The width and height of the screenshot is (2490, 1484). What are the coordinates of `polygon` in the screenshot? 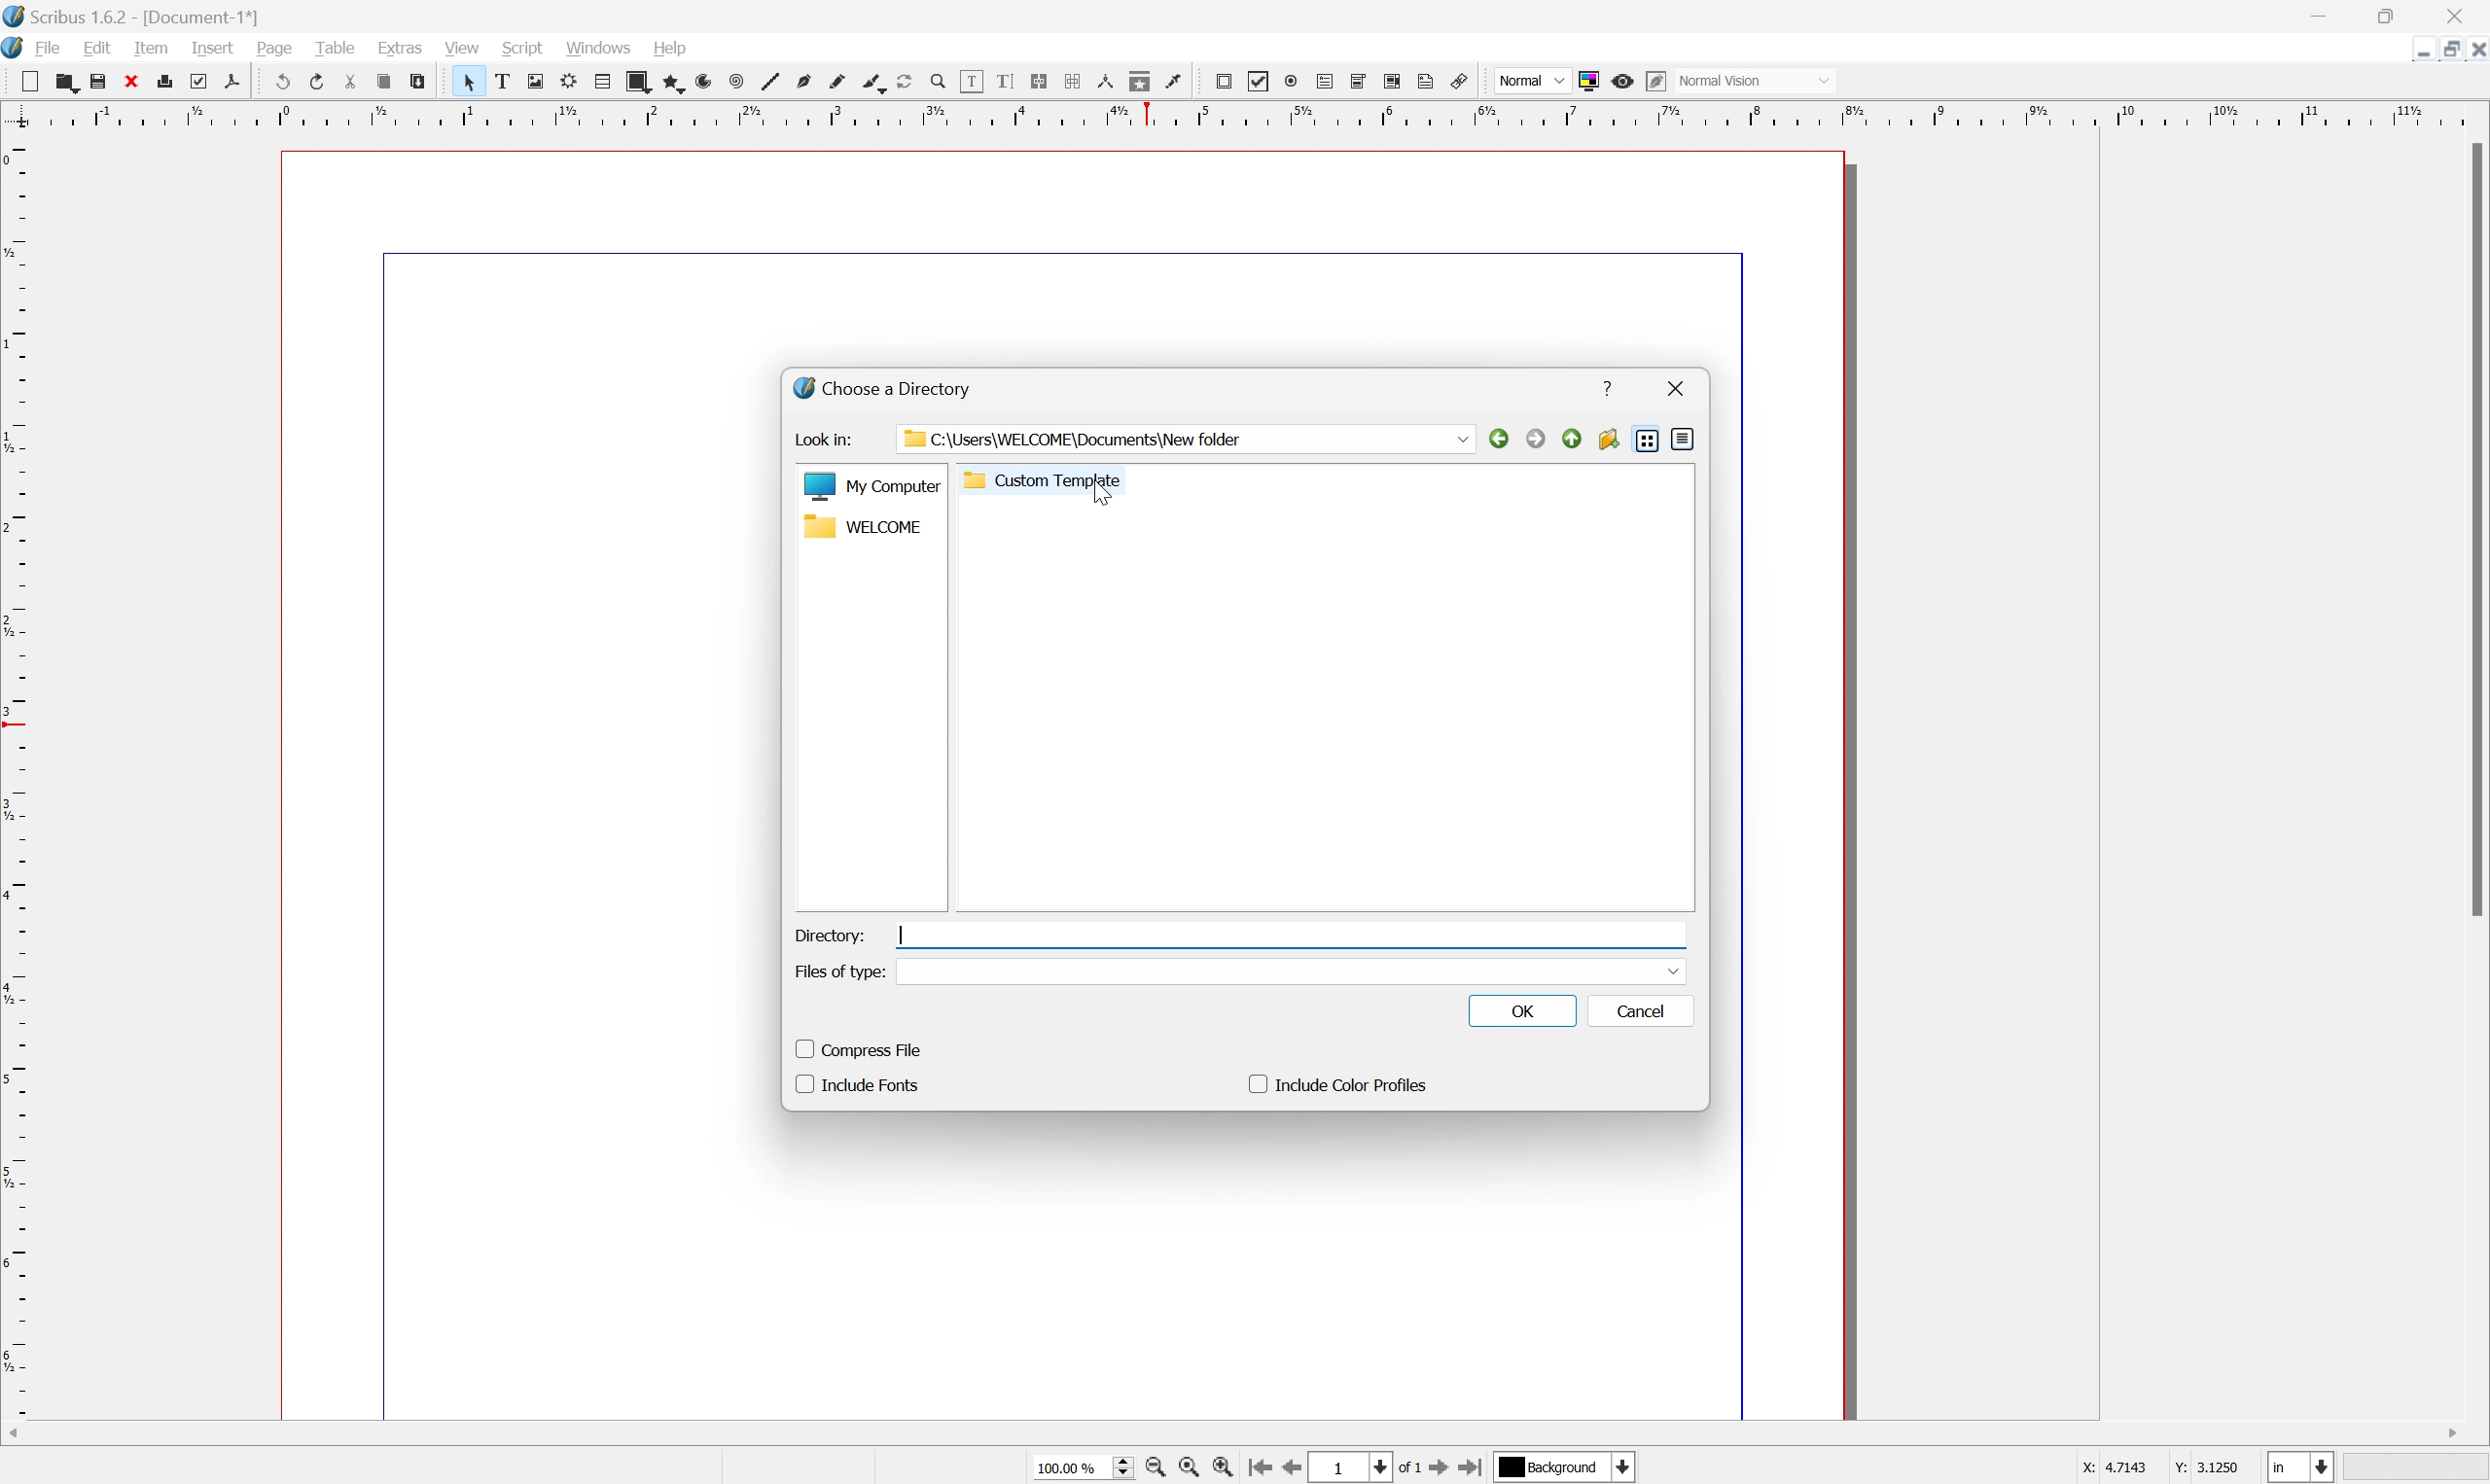 It's located at (671, 80).